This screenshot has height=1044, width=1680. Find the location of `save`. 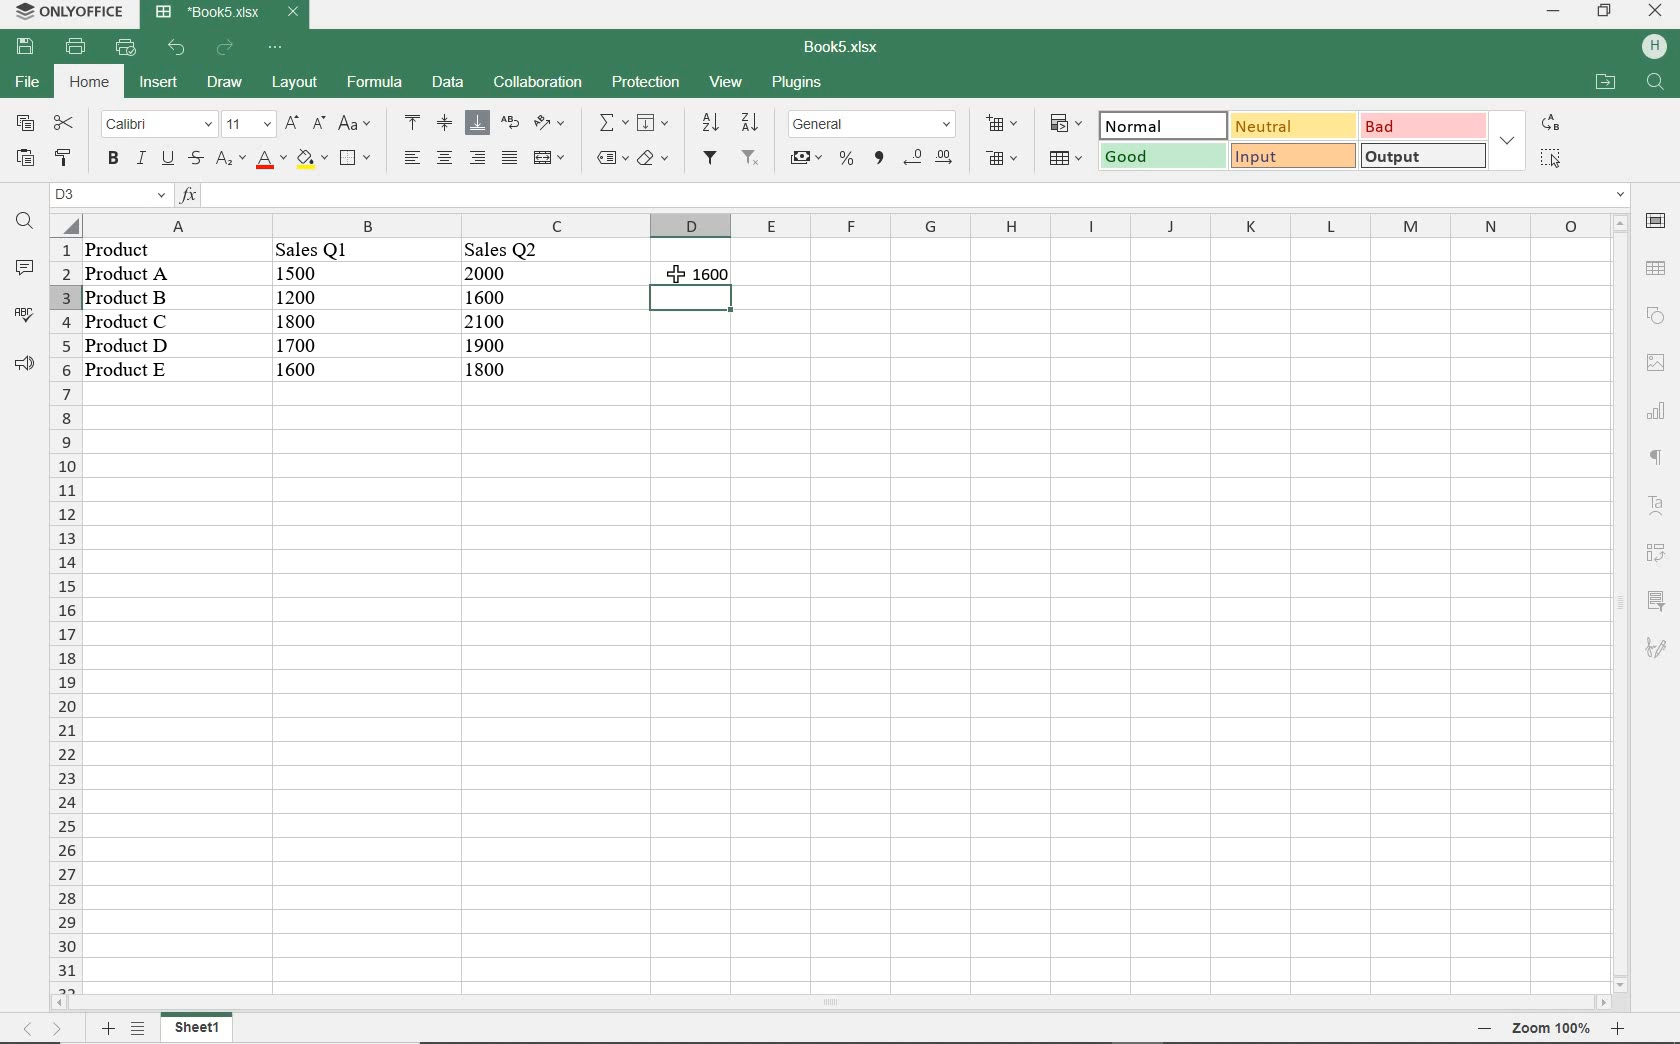

save is located at coordinates (24, 45).